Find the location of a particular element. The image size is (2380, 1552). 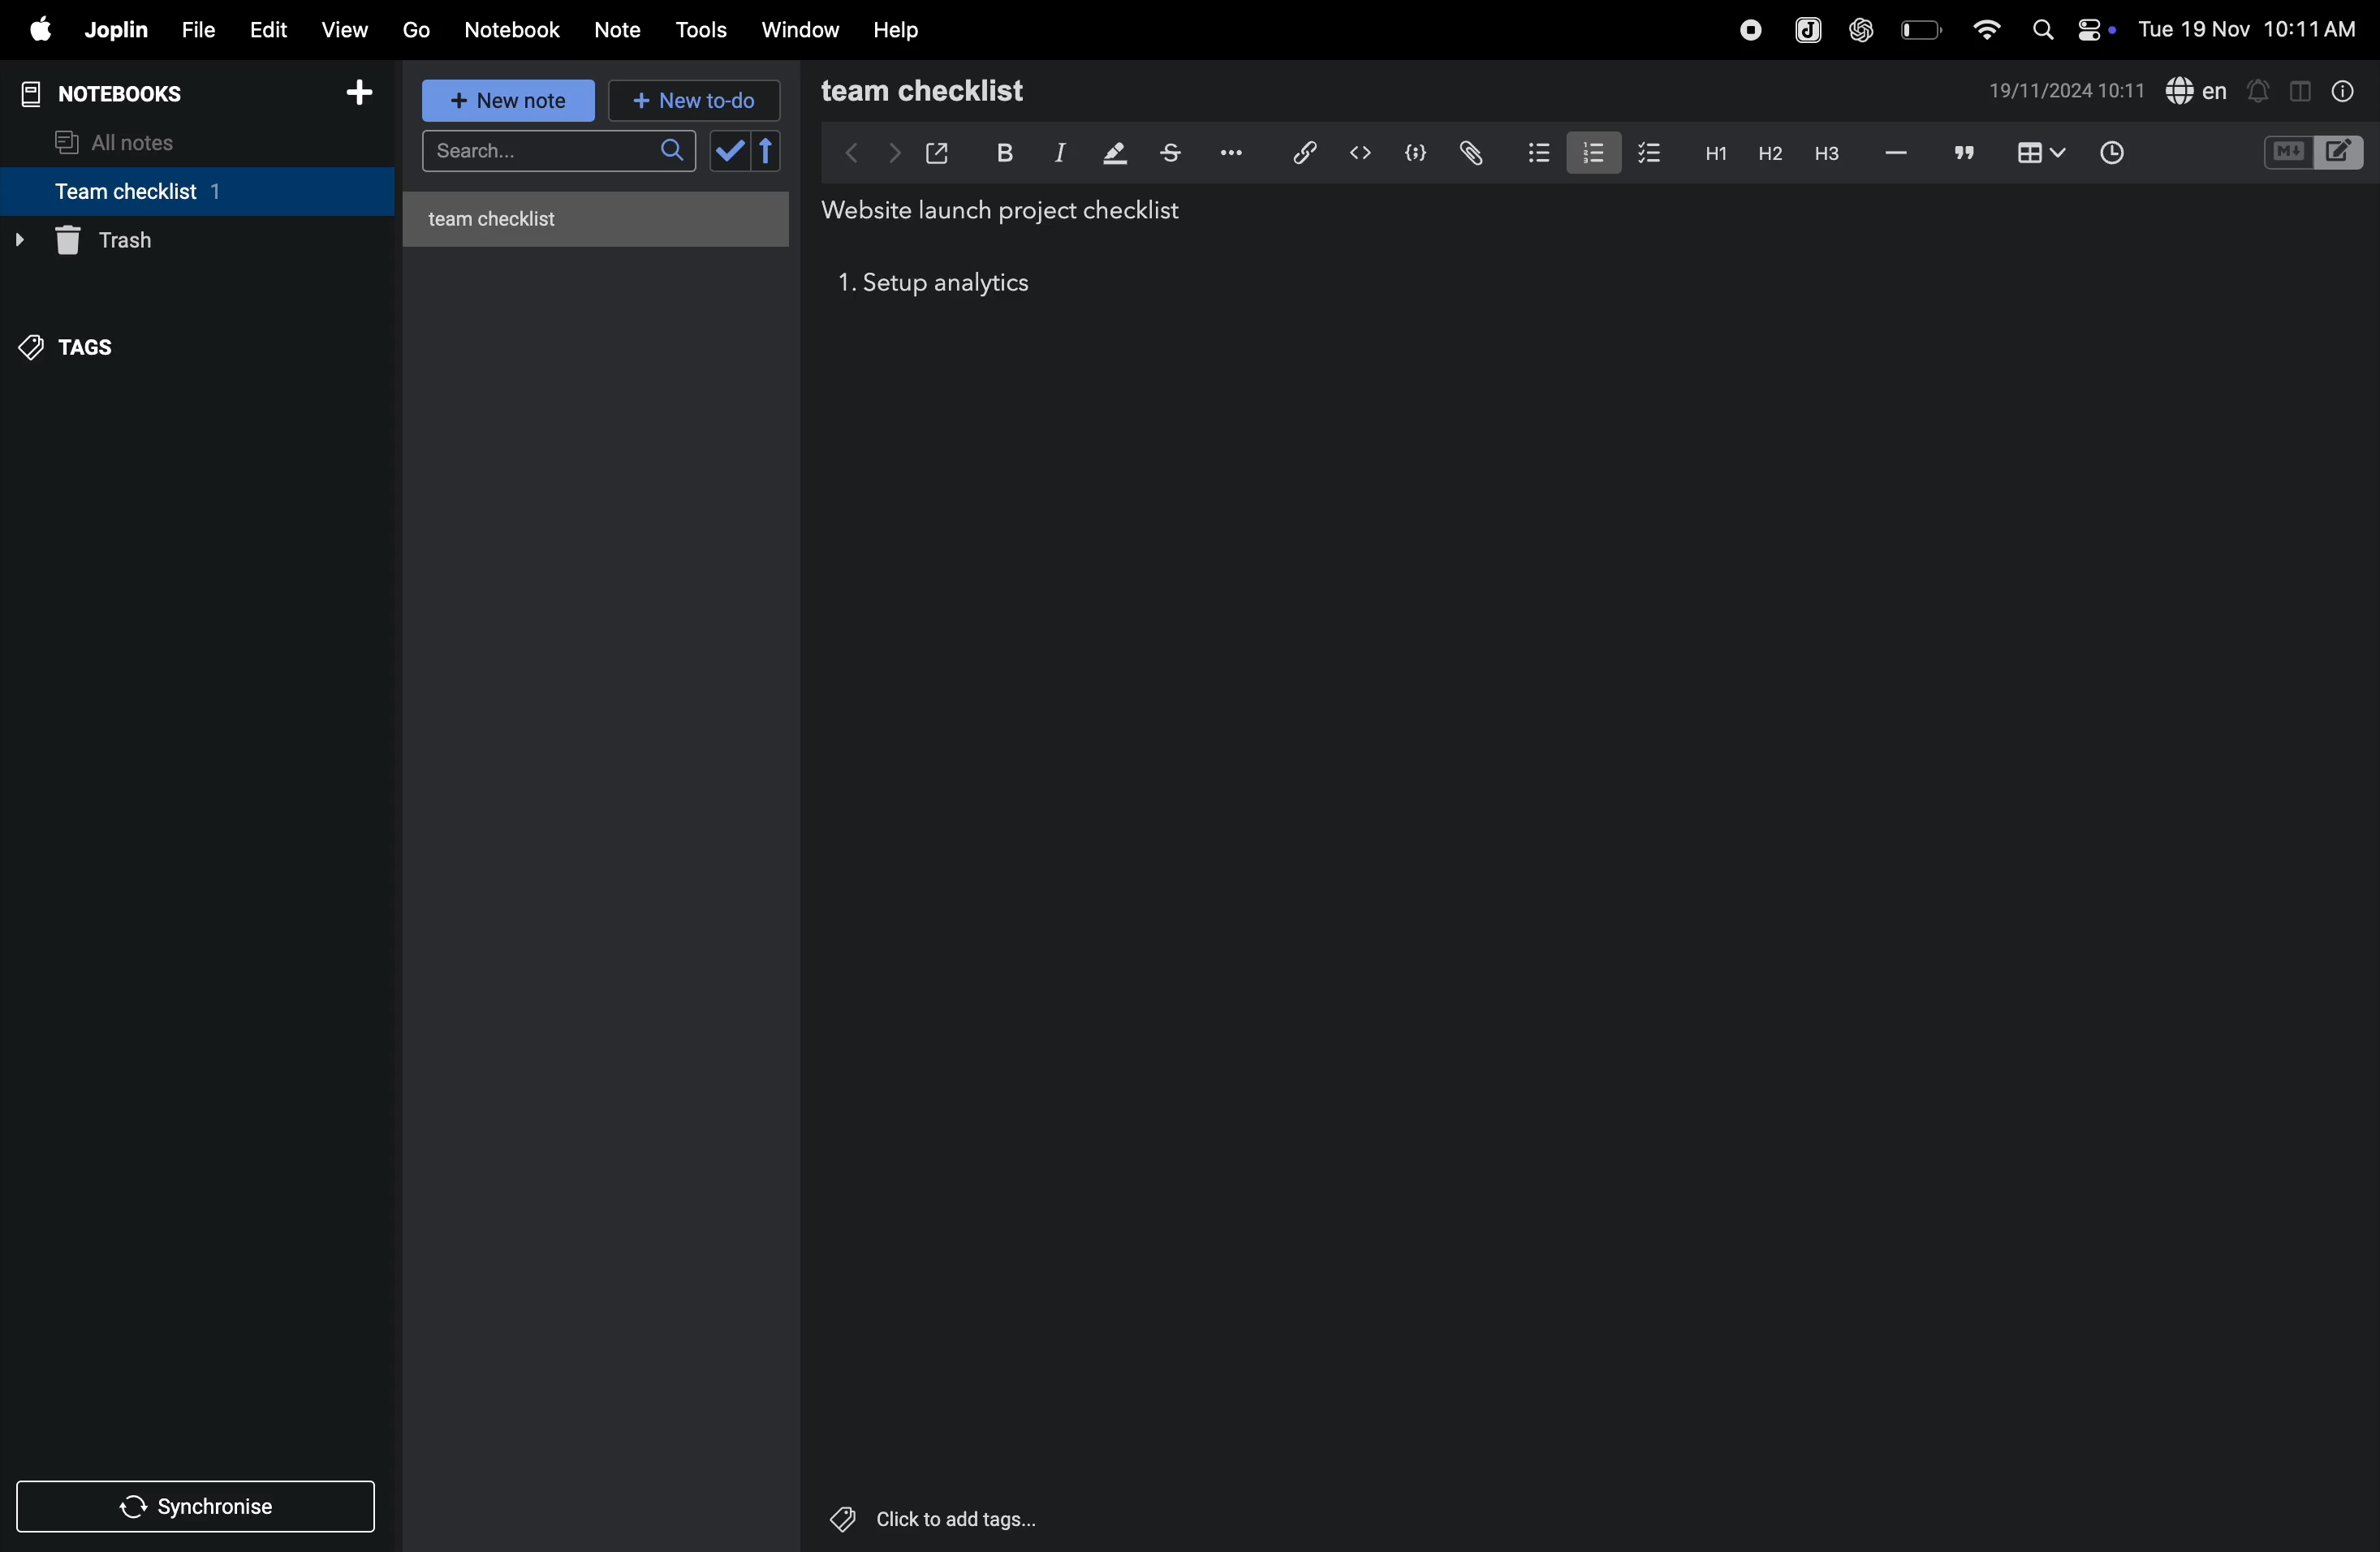

note is located at coordinates (627, 27).